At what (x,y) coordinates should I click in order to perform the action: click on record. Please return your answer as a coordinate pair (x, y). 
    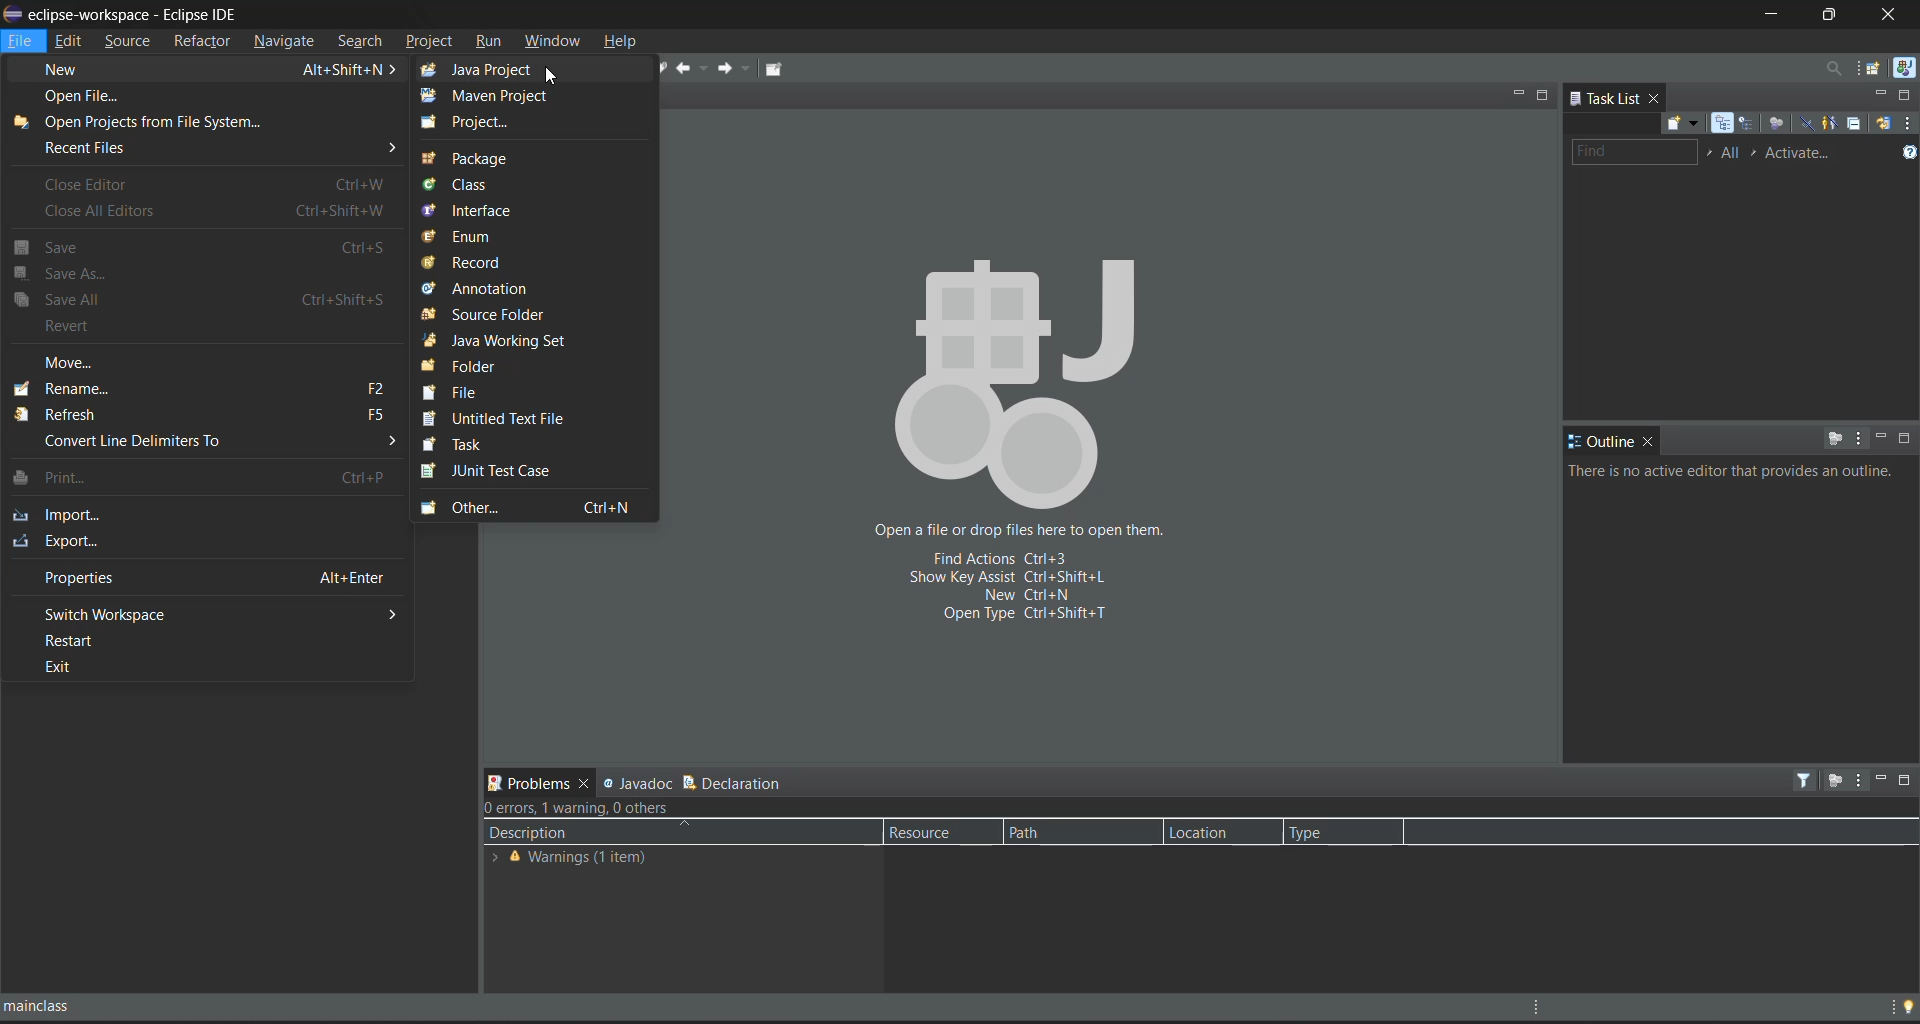
    Looking at the image, I should click on (475, 262).